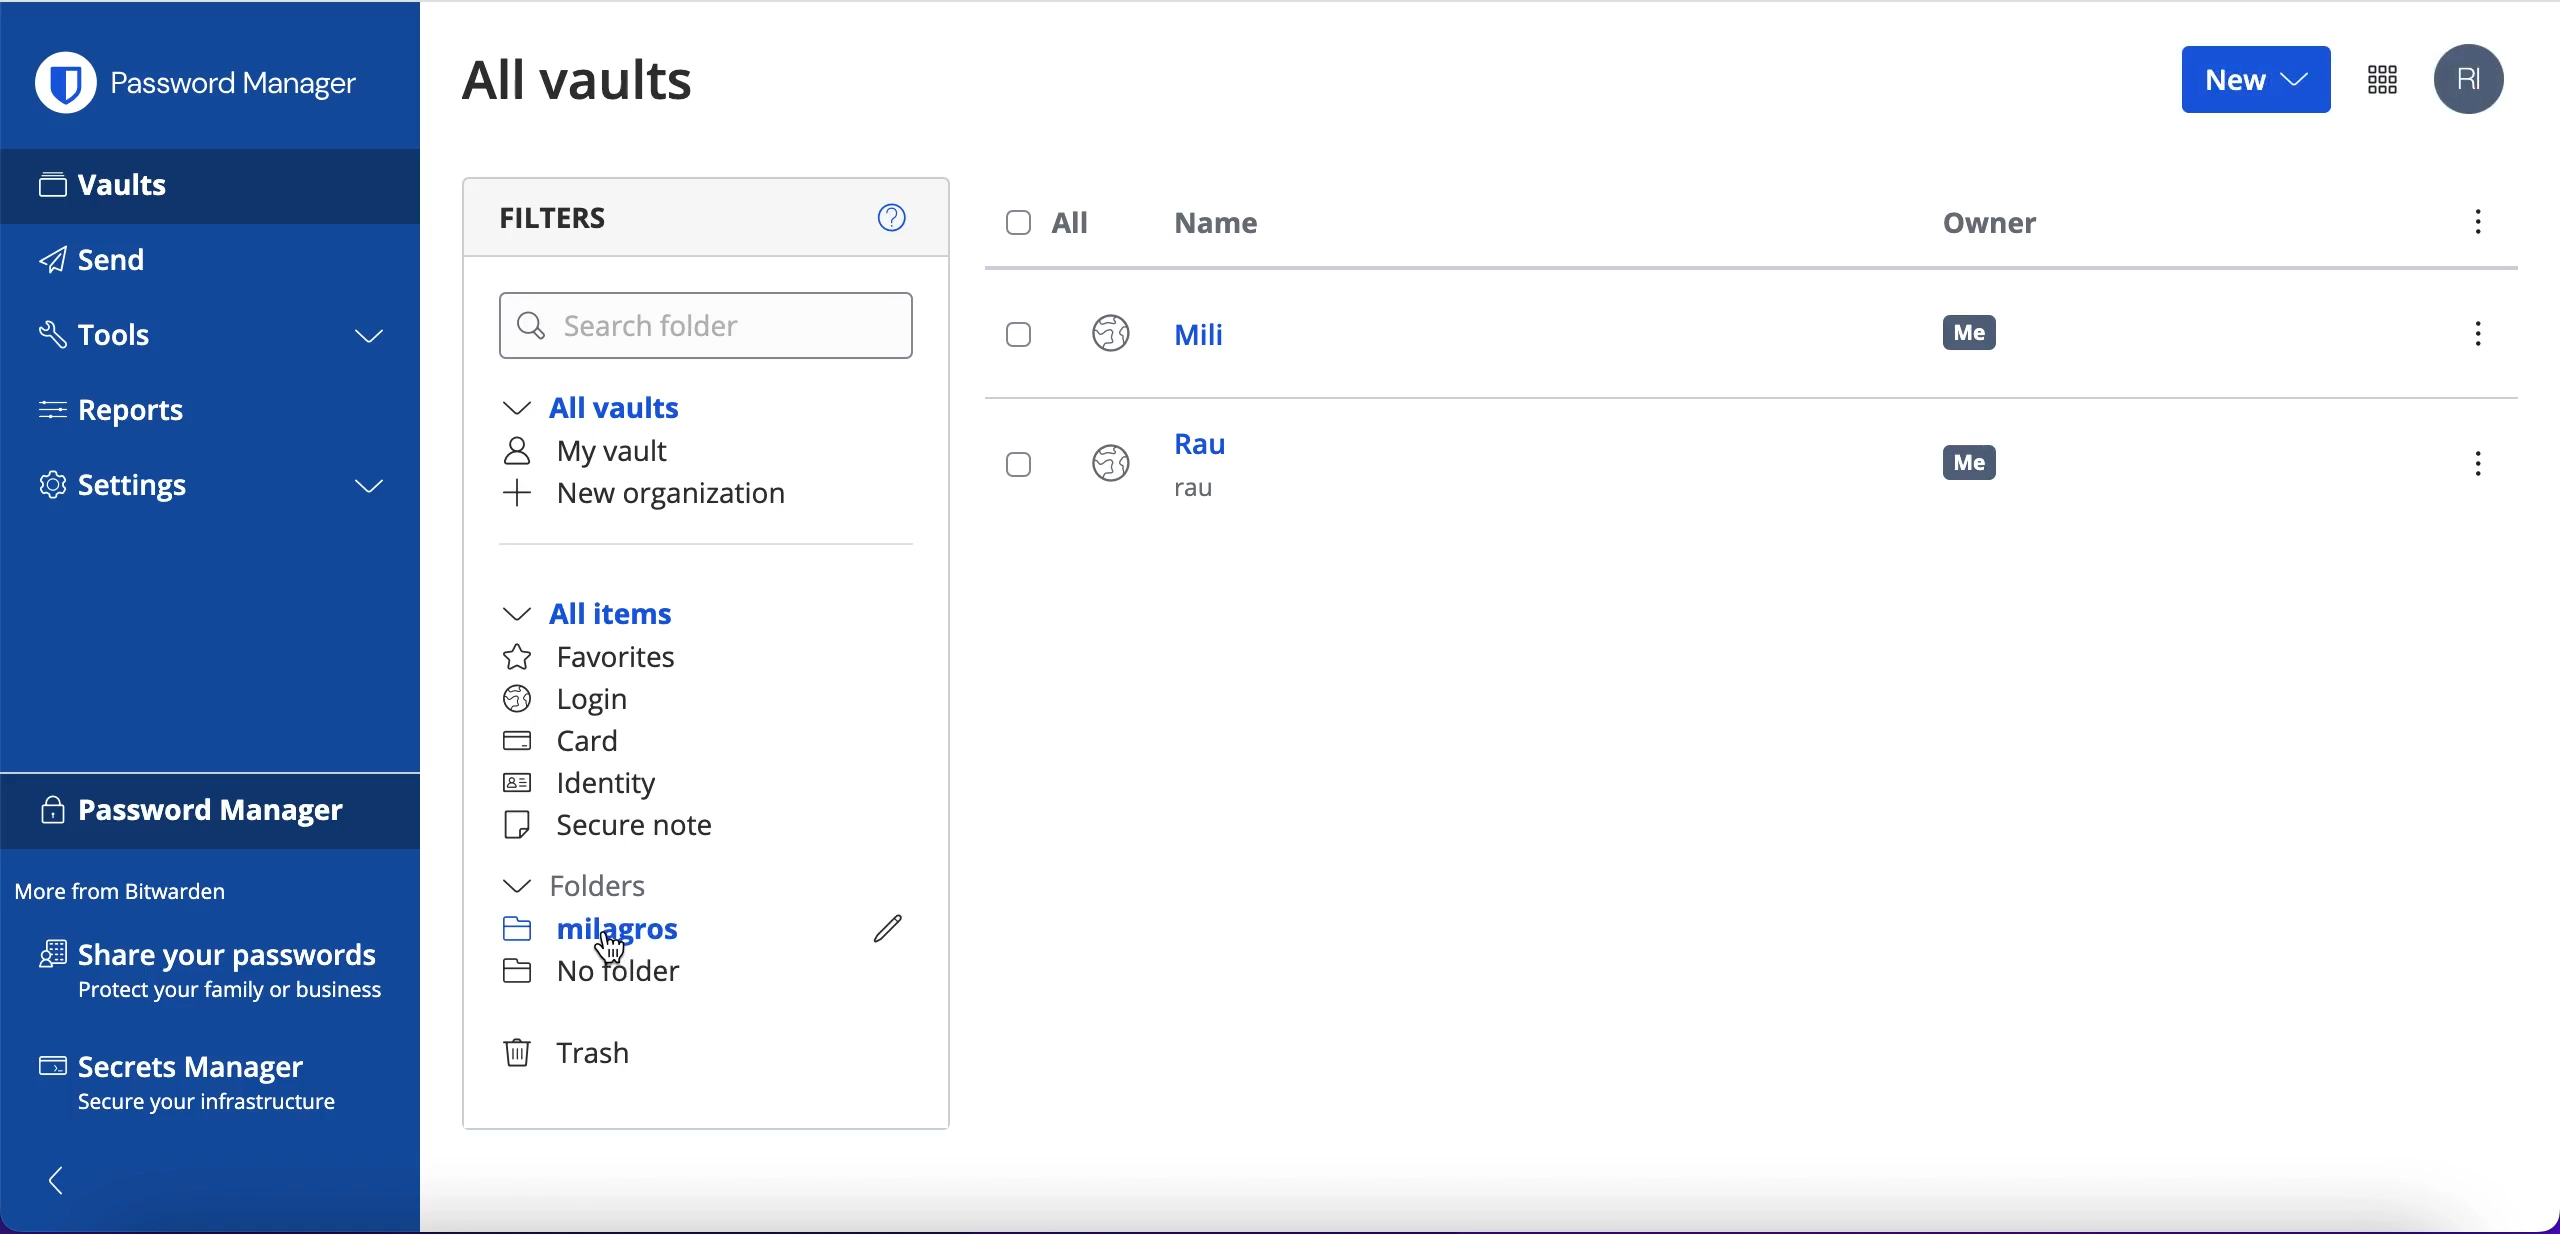  I want to click on card, so click(565, 743).